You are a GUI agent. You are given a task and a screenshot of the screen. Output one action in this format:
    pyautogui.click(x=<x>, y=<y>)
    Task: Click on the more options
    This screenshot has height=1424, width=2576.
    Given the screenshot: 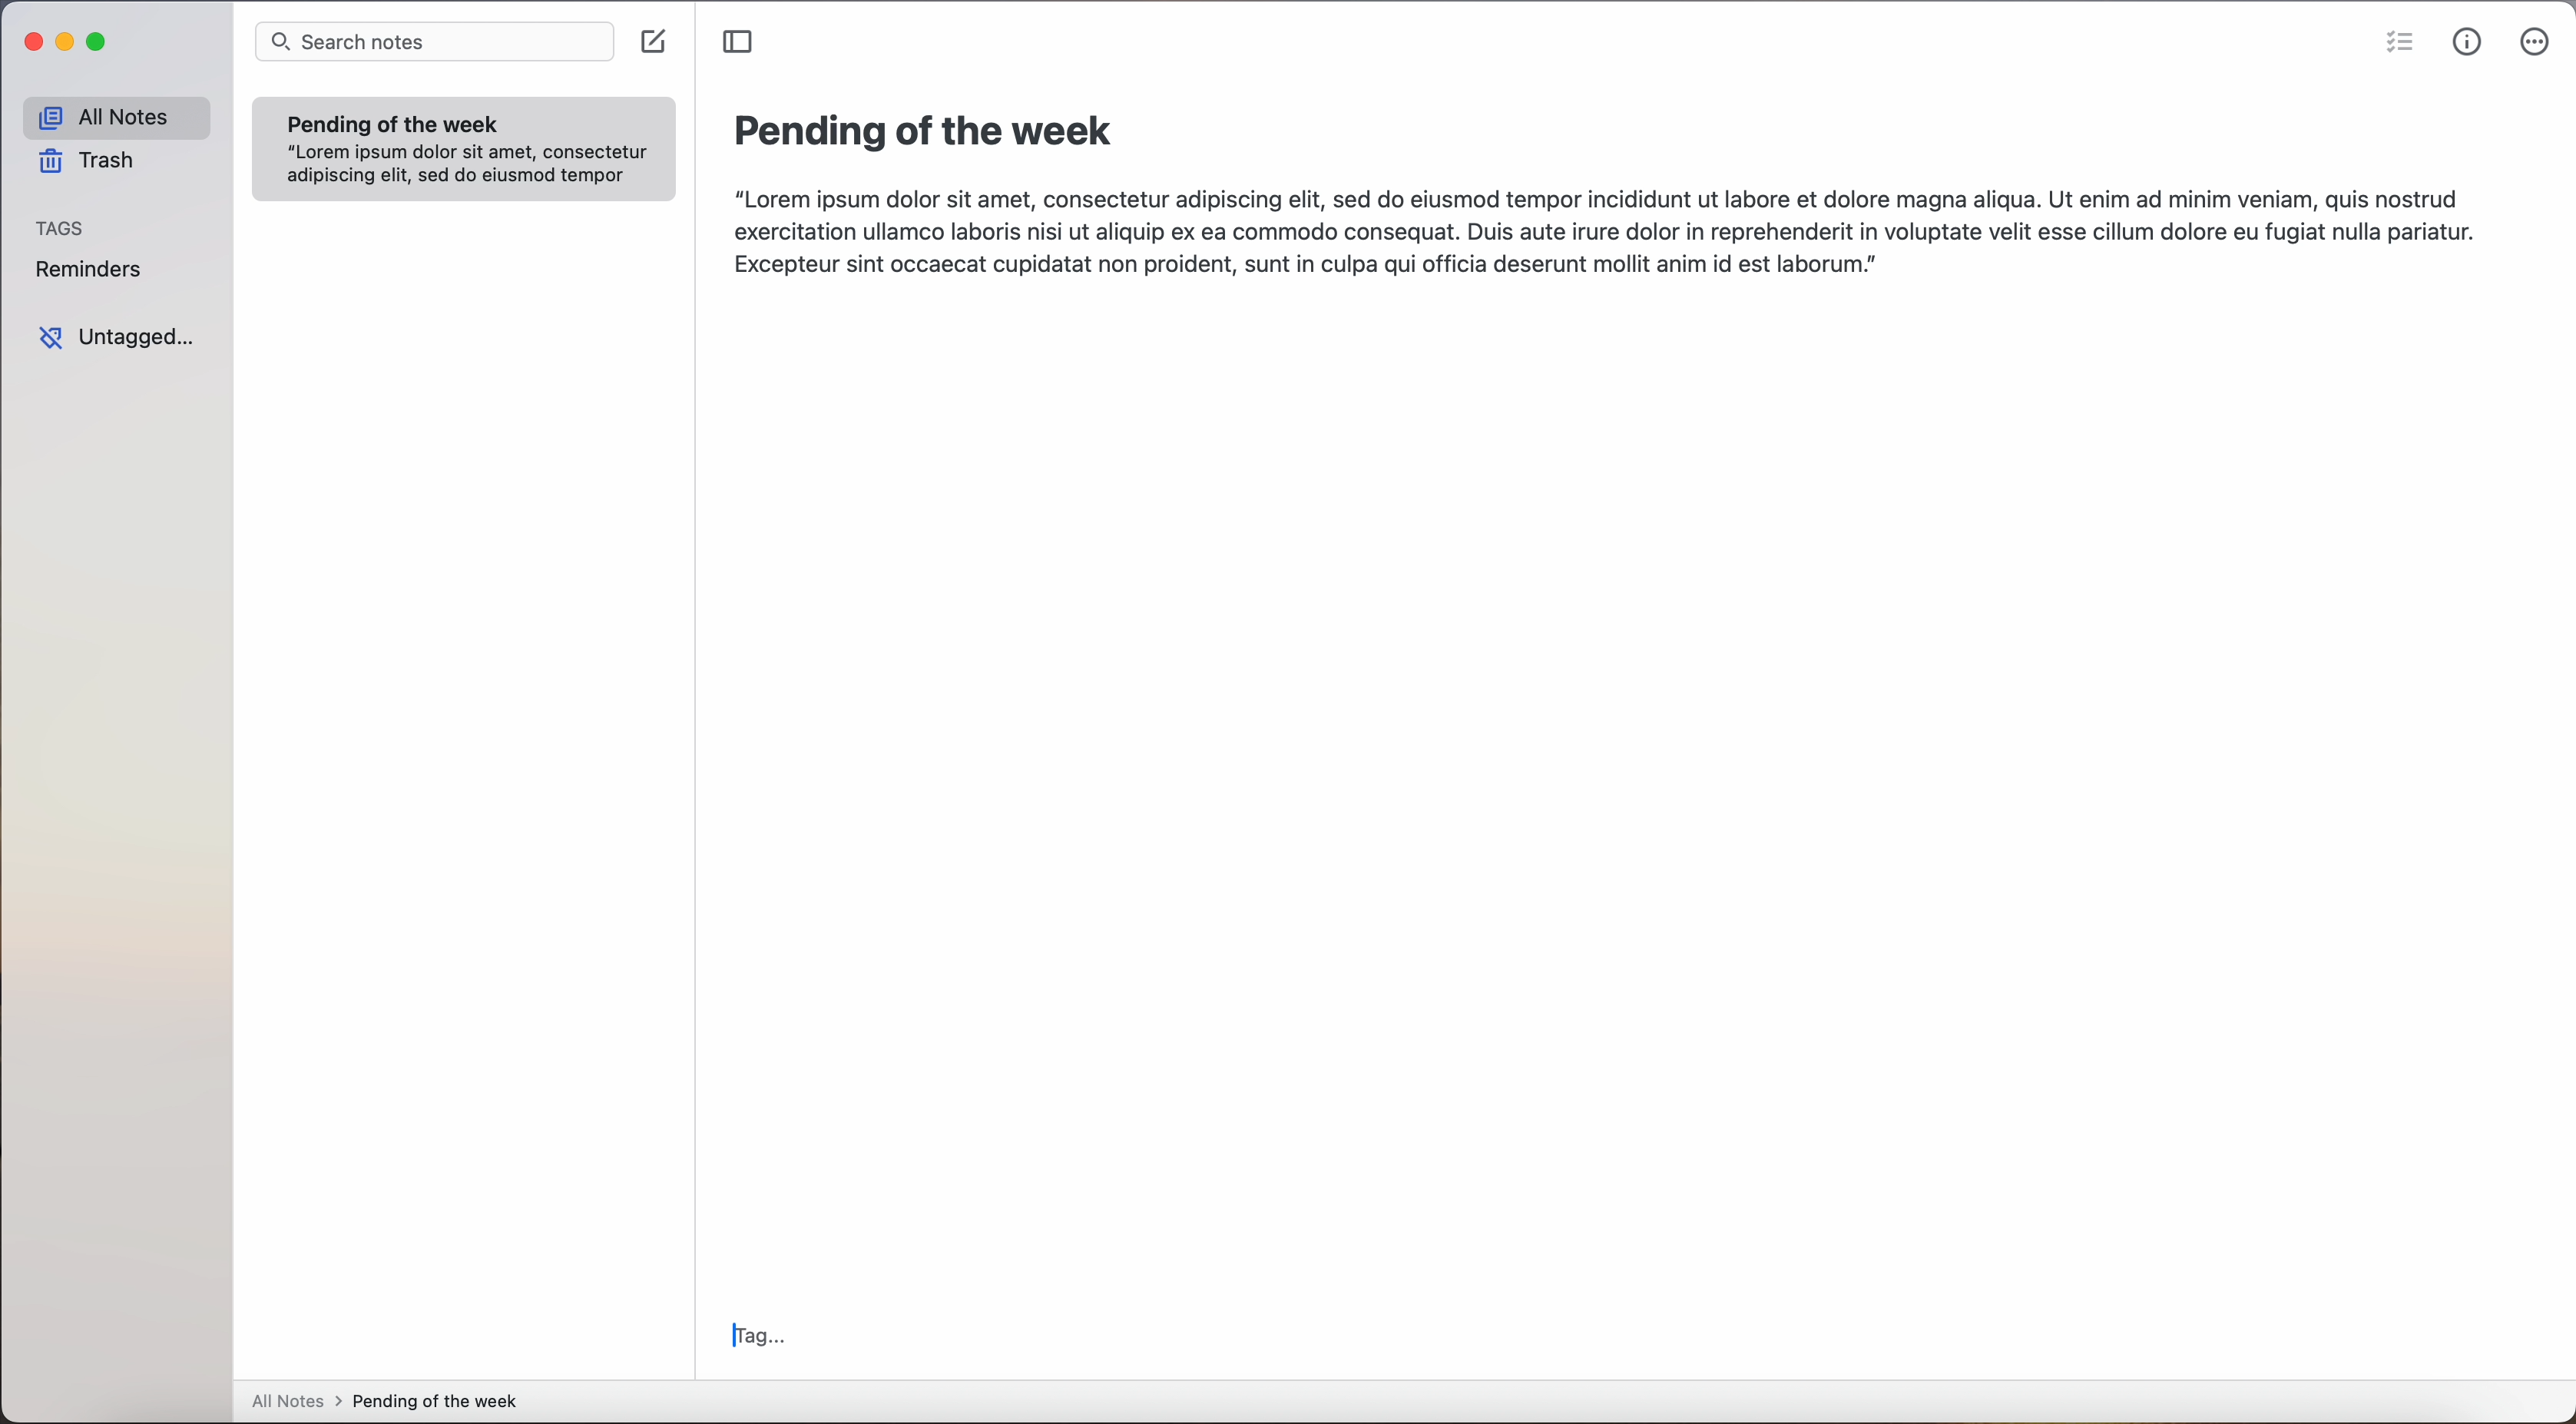 What is the action you would take?
    pyautogui.click(x=2537, y=45)
    